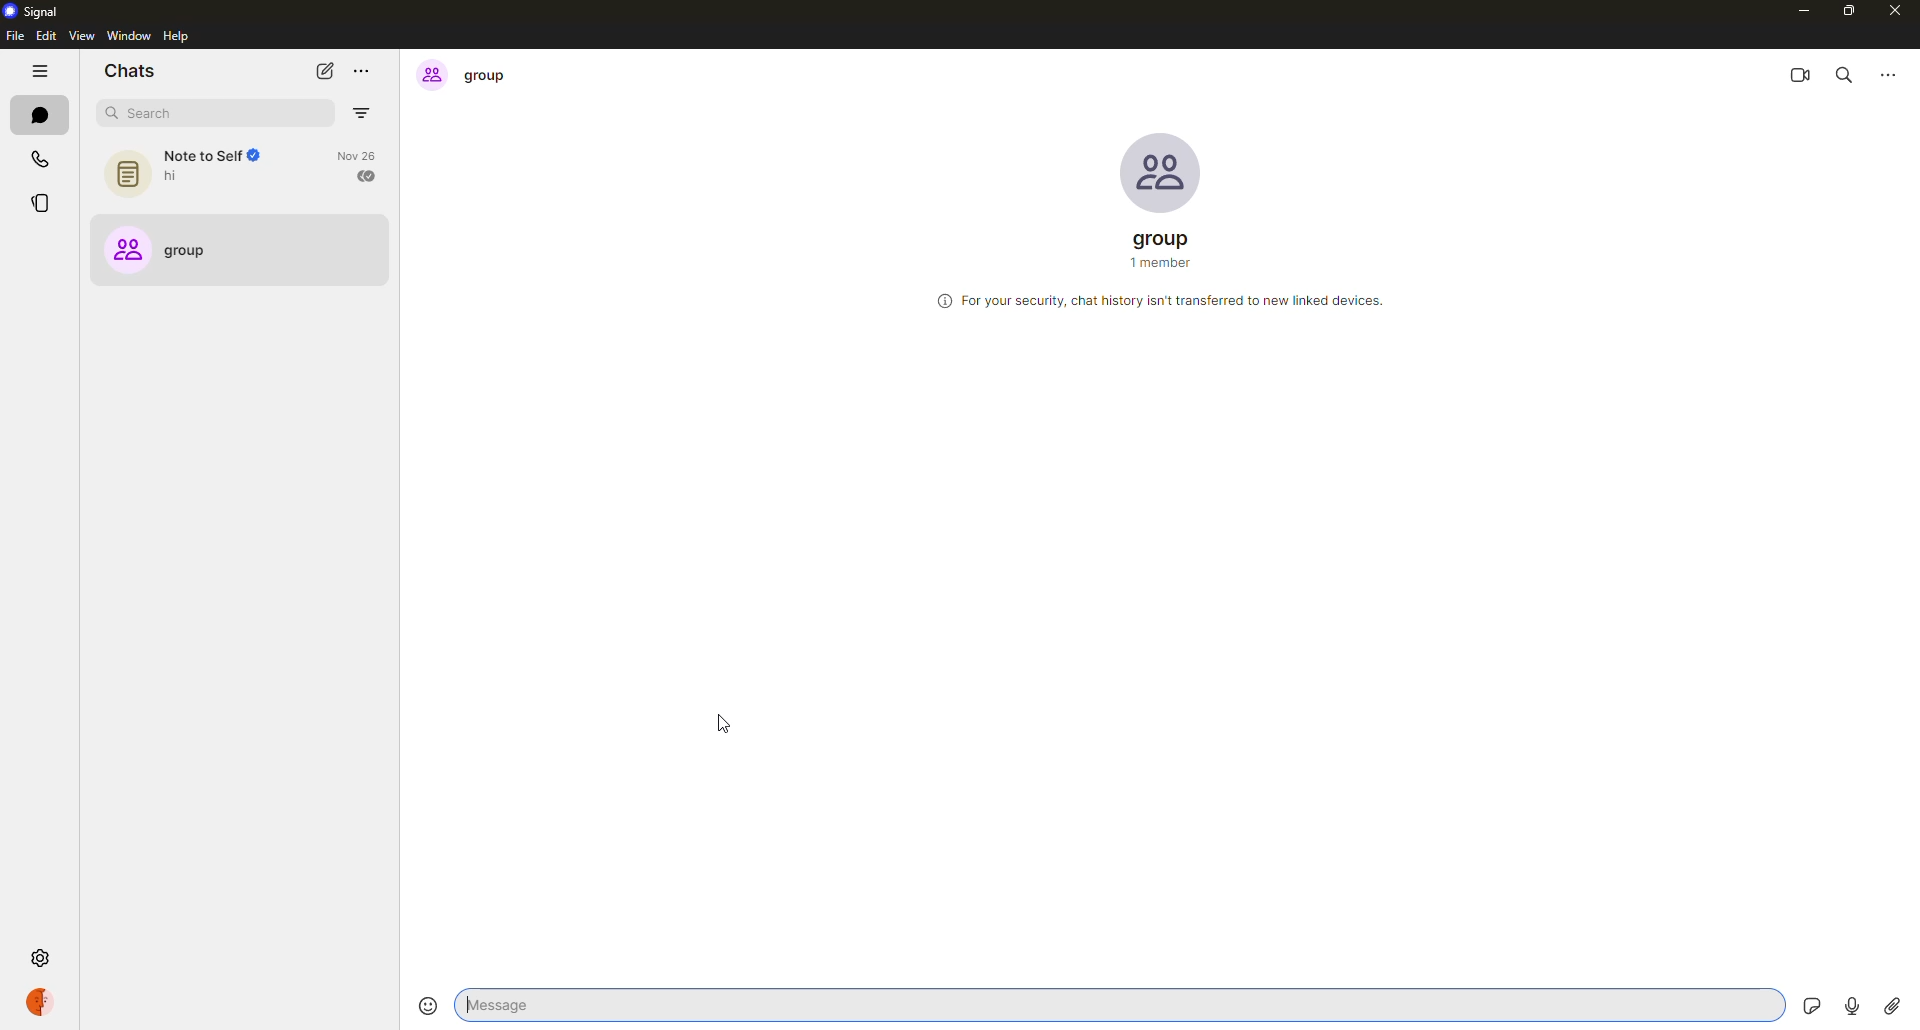 The image size is (1920, 1030). I want to click on help, so click(176, 37).